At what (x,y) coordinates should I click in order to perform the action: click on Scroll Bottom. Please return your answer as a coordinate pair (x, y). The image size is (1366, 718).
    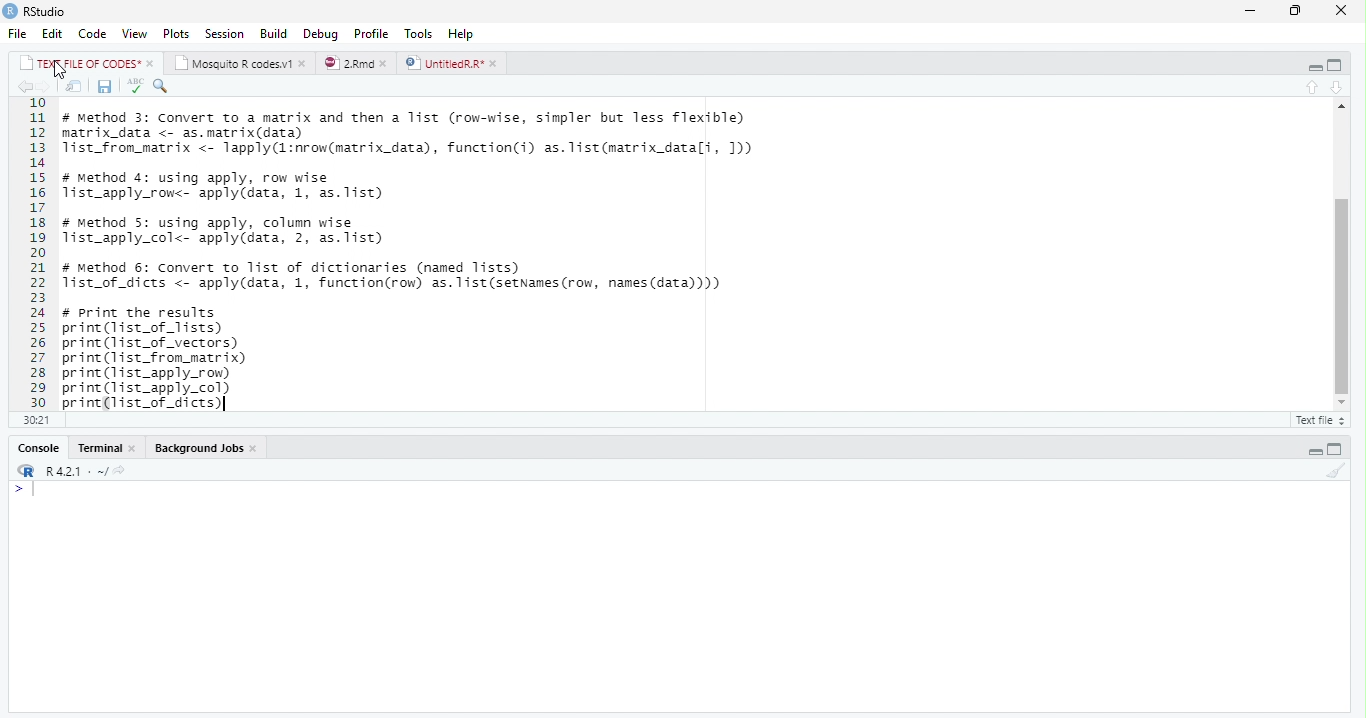
    Looking at the image, I should click on (1341, 401).